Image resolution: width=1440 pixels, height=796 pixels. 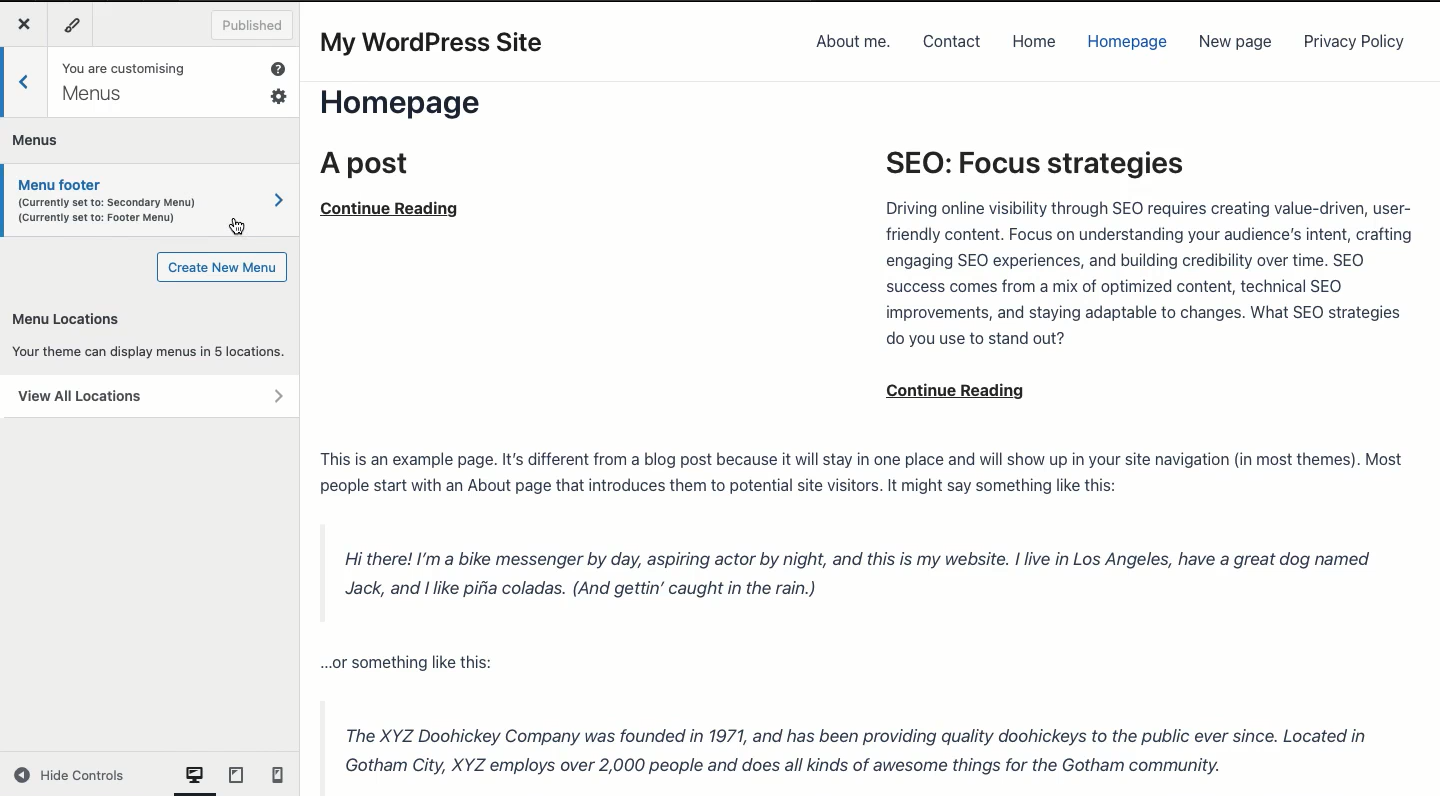 What do you see at coordinates (72, 777) in the screenshot?
I see `Hide controls` at bounding box center [72, 777].